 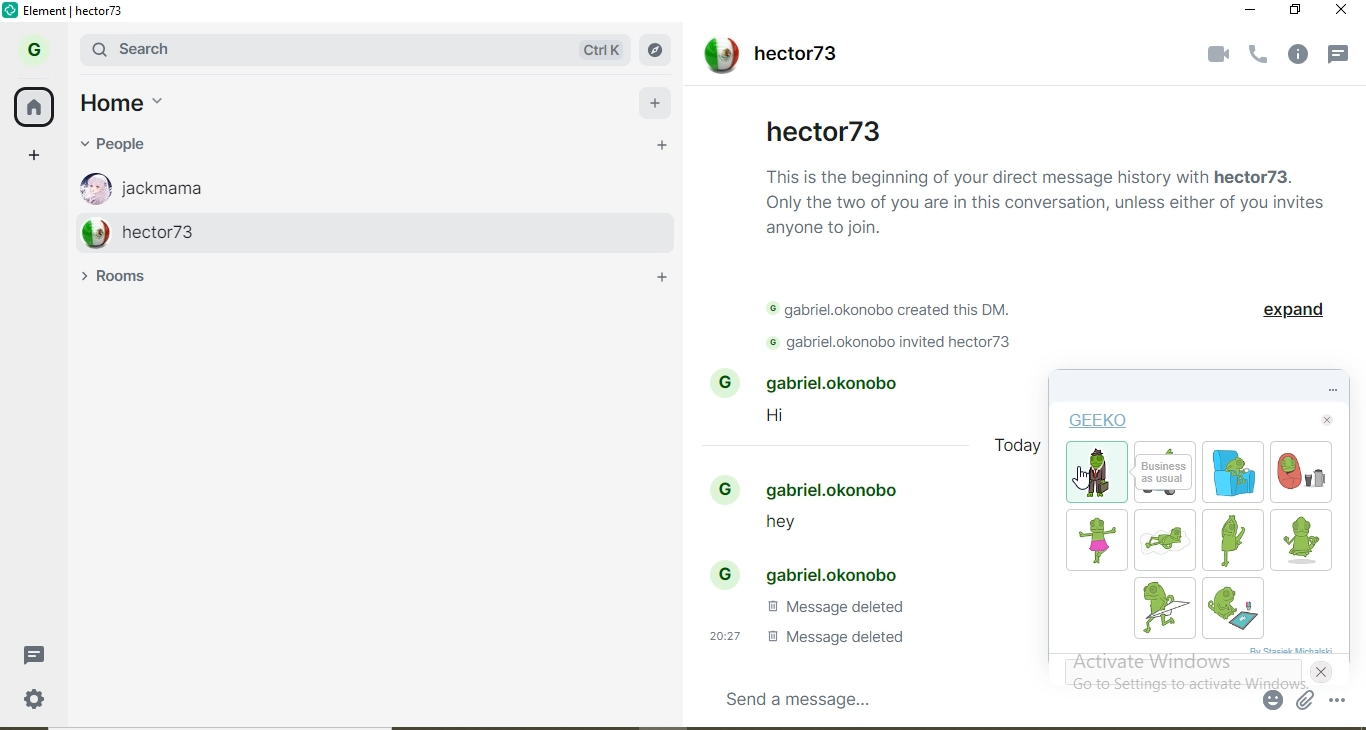 What do you see at coordinates (1096, 537) in the screenshot?
I see `sticker` at bounding box center [1096, 537].